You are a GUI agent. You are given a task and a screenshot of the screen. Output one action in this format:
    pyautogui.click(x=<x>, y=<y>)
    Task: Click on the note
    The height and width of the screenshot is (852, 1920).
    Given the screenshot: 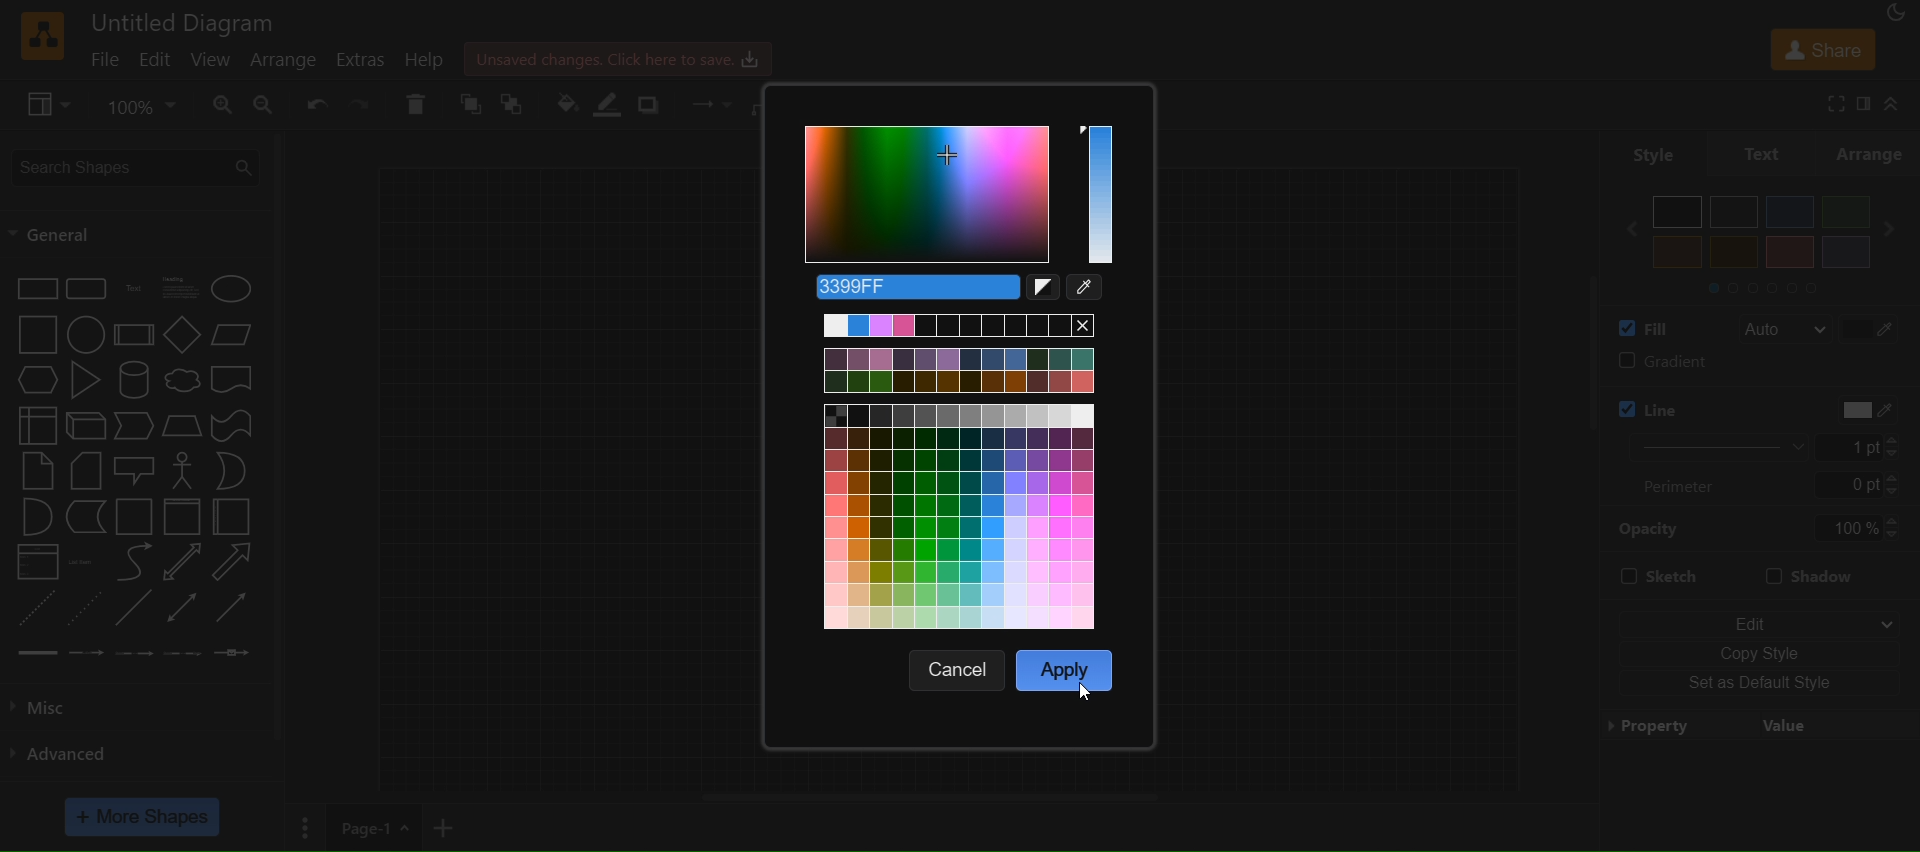 What is the action you would take?
    pyautogui.click(x=36, y=470)
    